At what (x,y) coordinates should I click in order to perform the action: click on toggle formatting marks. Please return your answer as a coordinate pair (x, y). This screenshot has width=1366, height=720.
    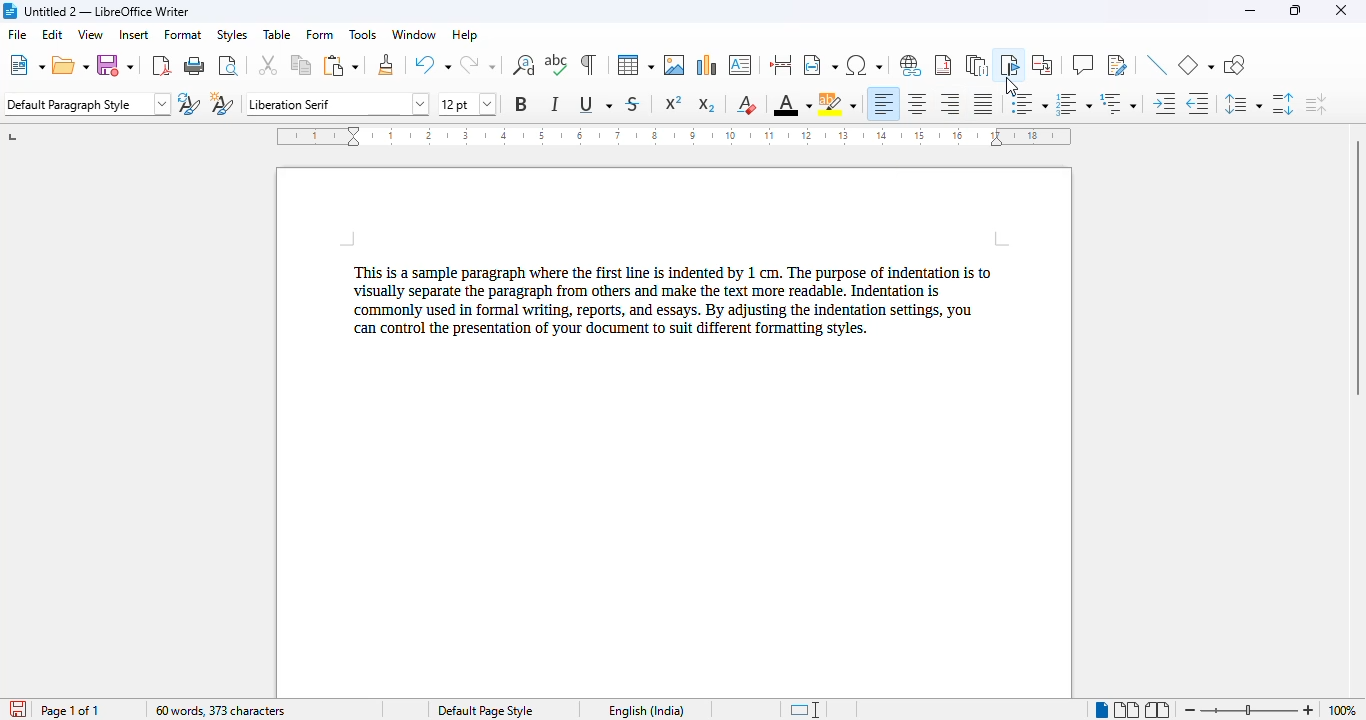
    Looking at the image, I should click on (589, 65).